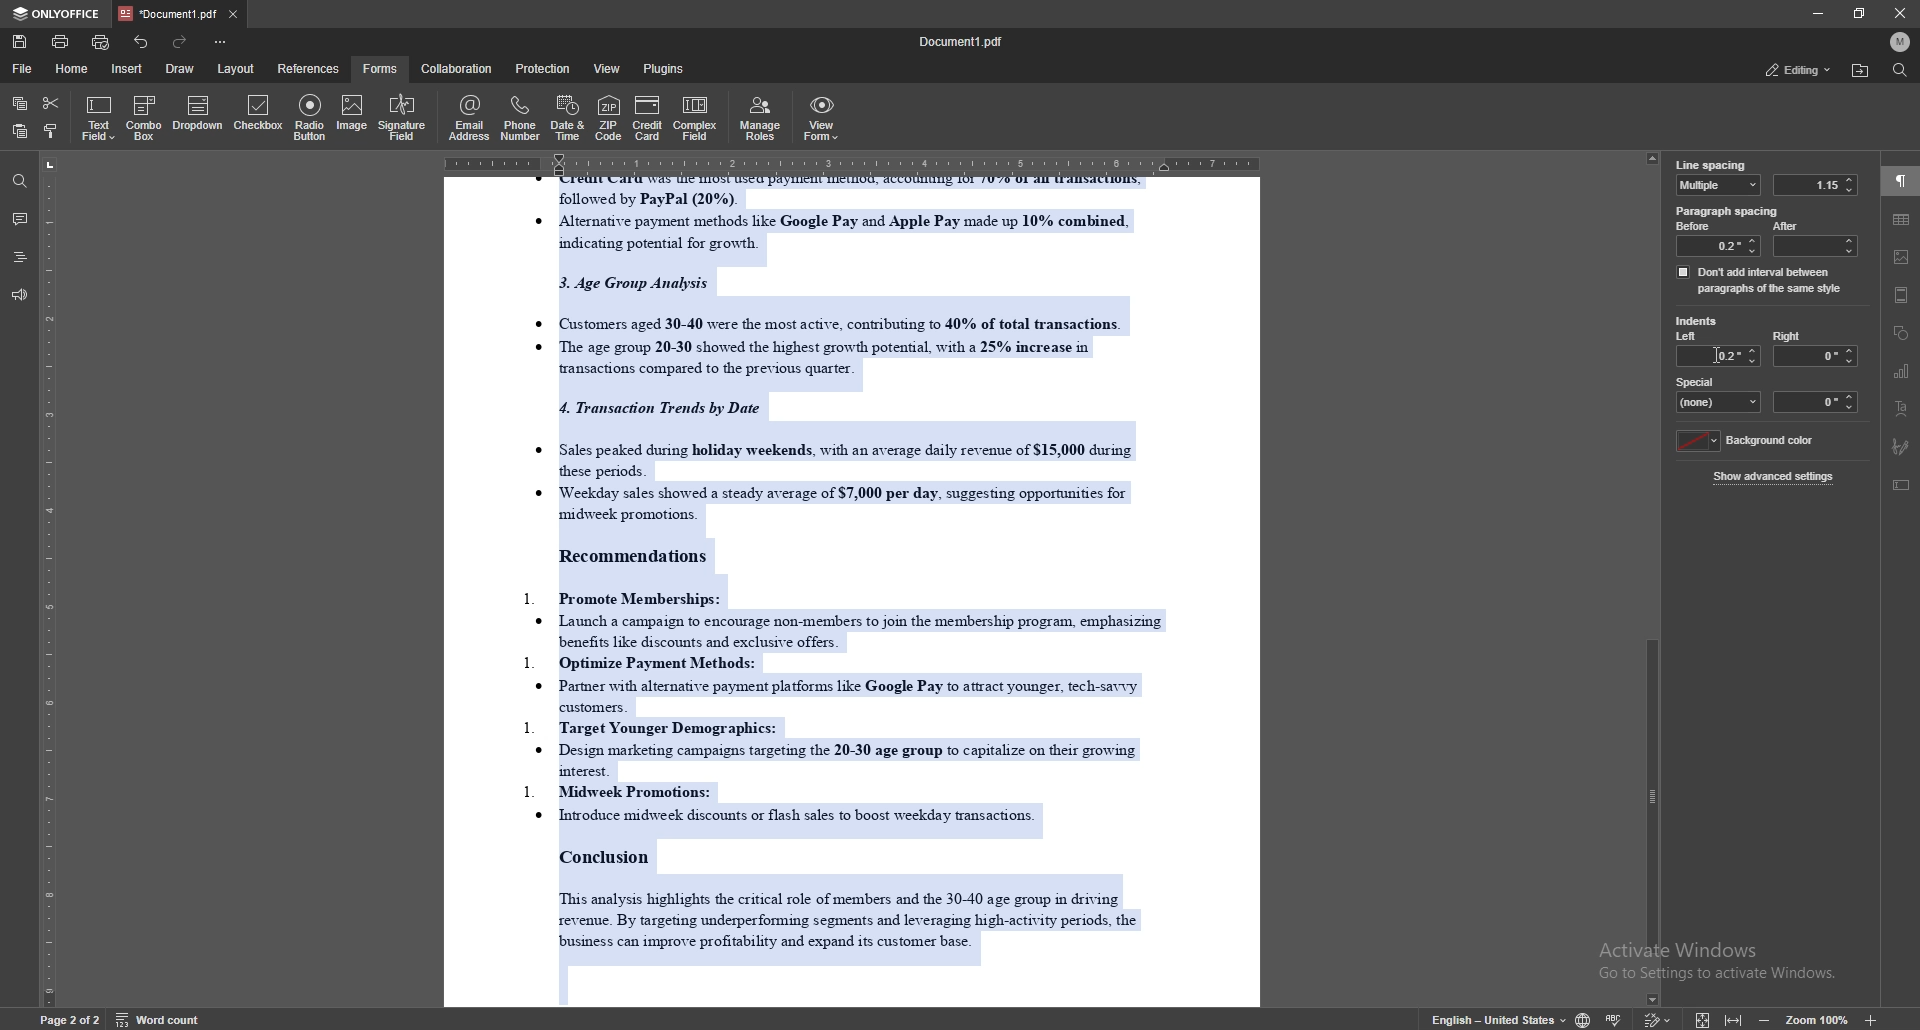 The width and height of the screenshot is (1920, 1030). I want to click on view, so click(609, 68).